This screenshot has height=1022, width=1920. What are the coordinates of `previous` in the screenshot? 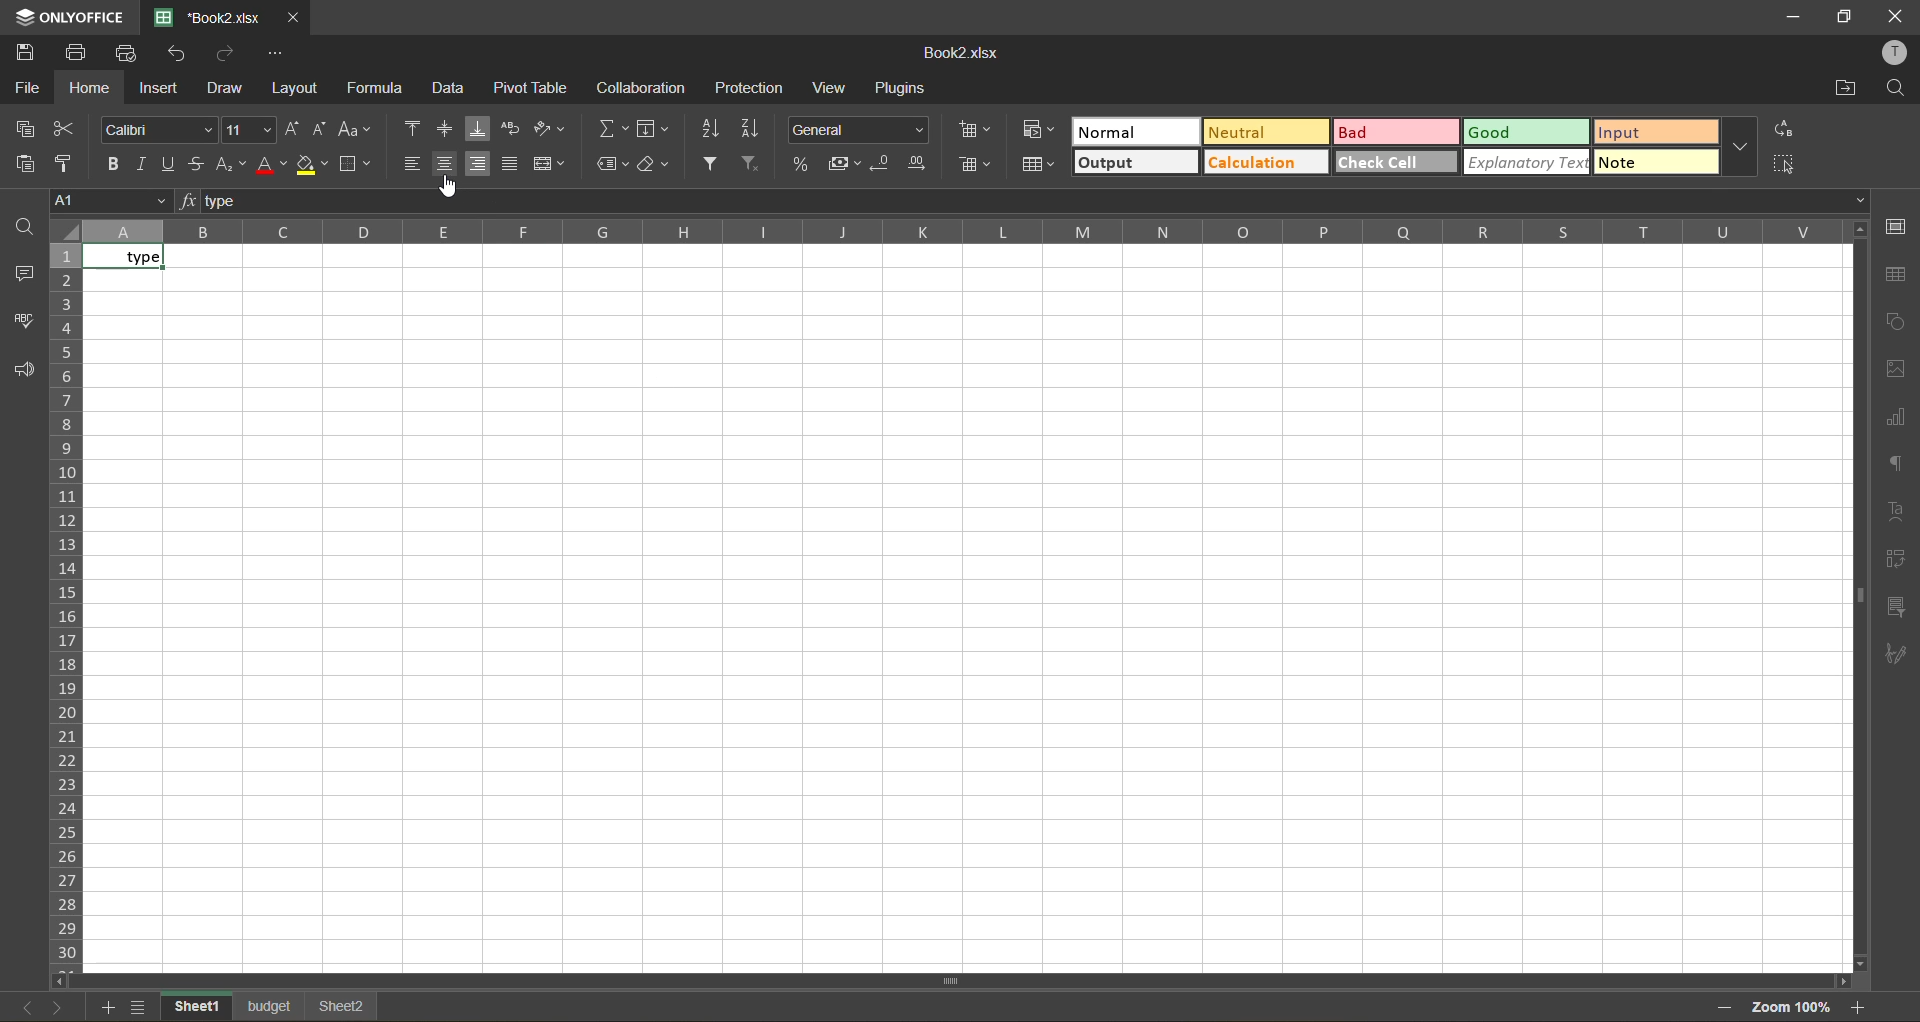 It's located at (20, 1006).